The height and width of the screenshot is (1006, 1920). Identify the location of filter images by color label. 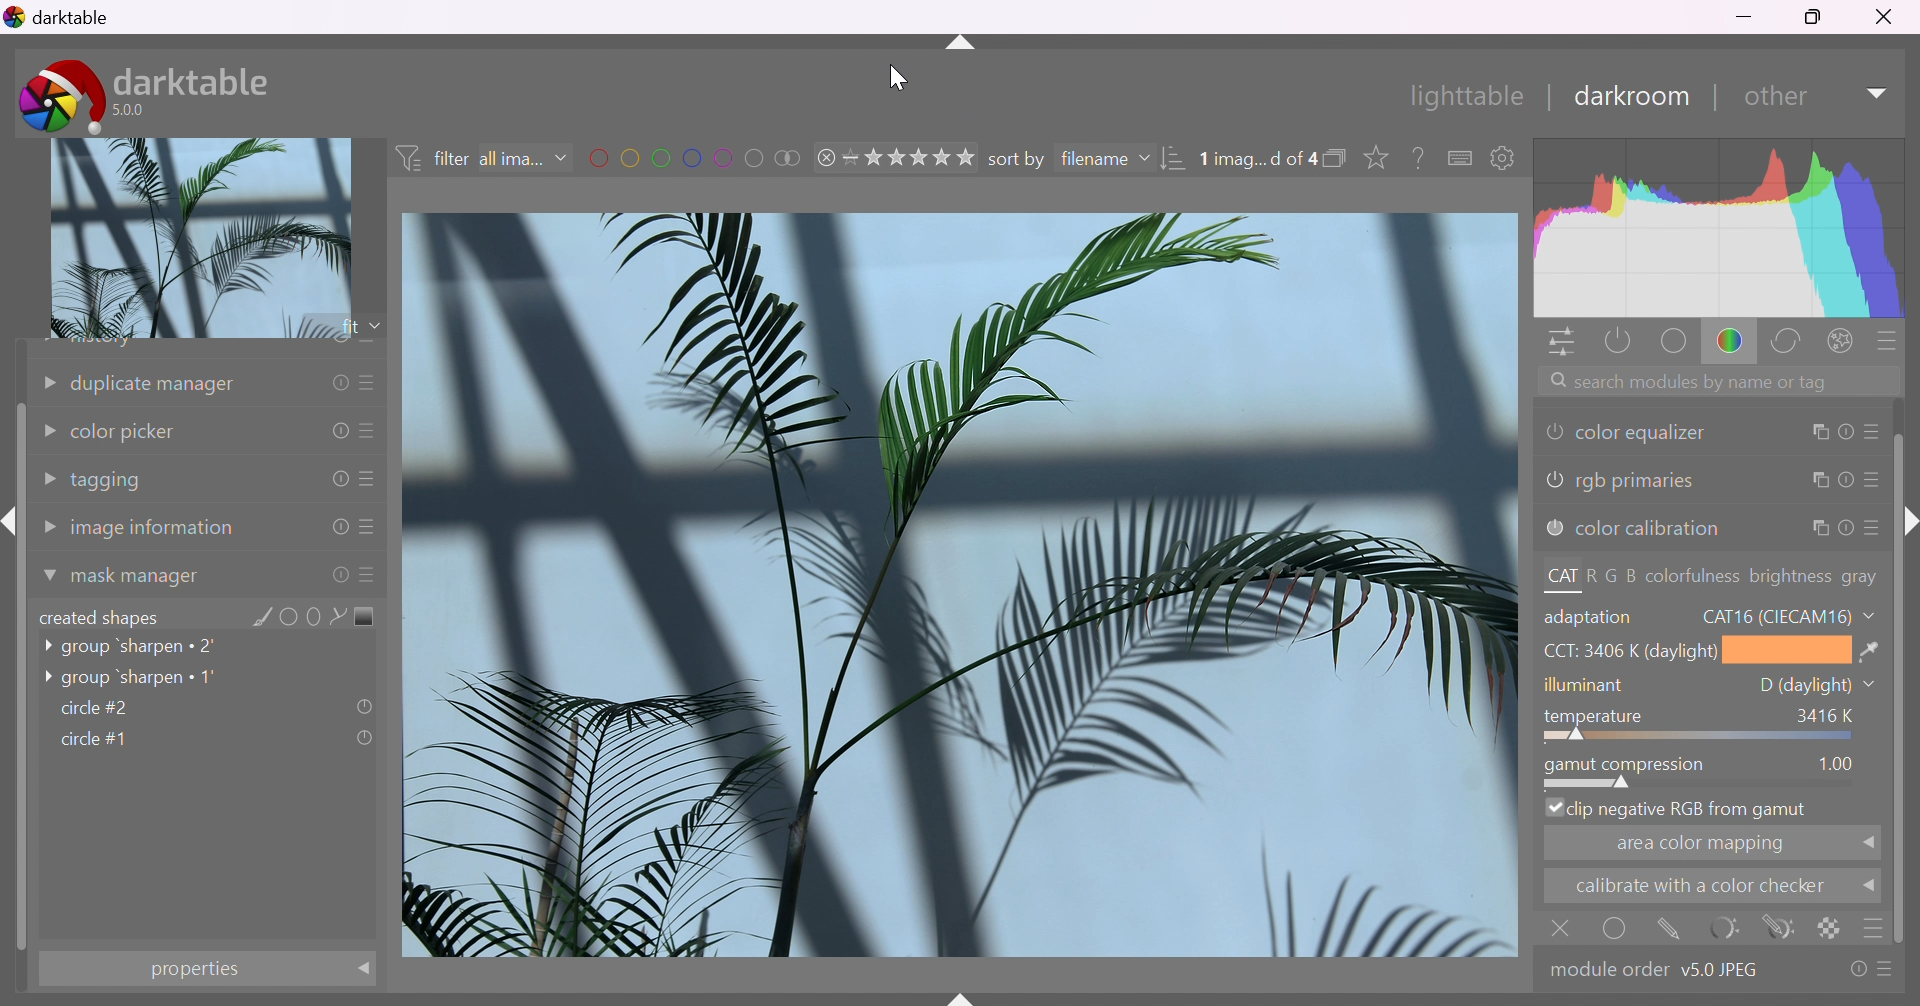
(694, 159).